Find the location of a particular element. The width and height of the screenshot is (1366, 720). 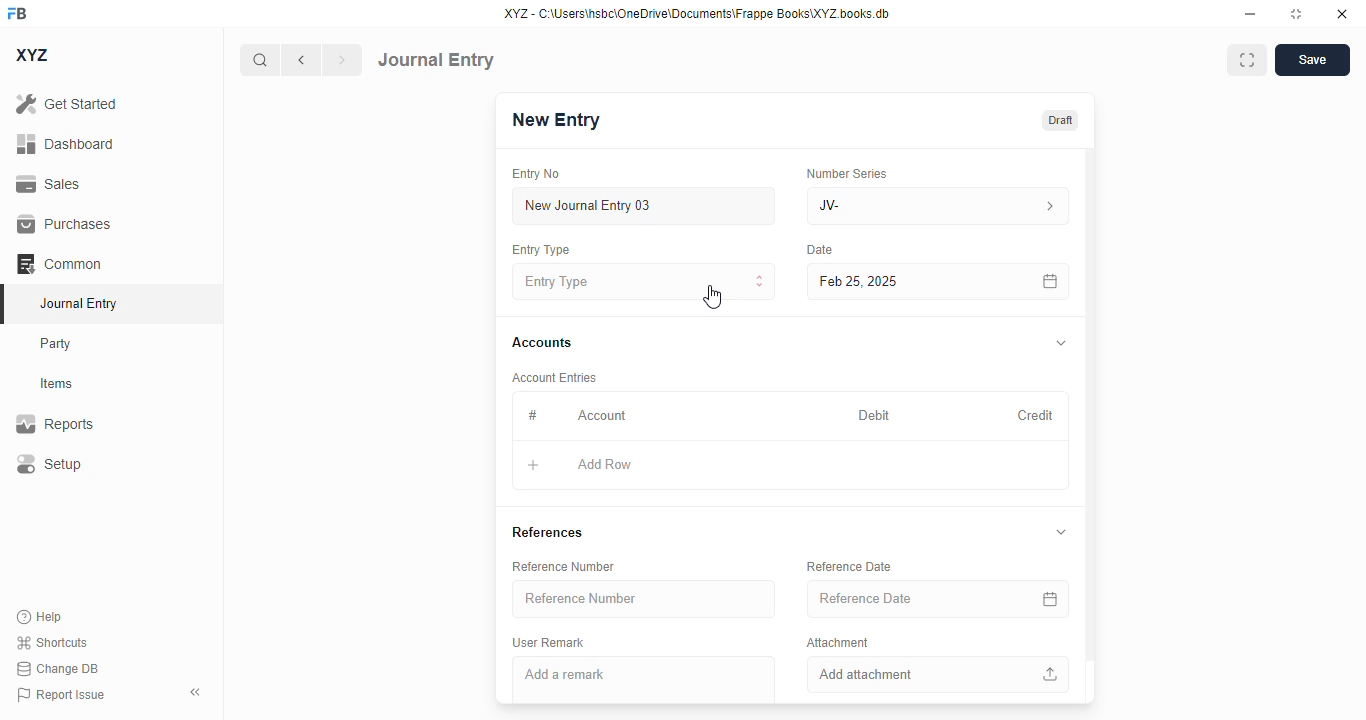

calendar icon is located at coordinates (1051, 599).